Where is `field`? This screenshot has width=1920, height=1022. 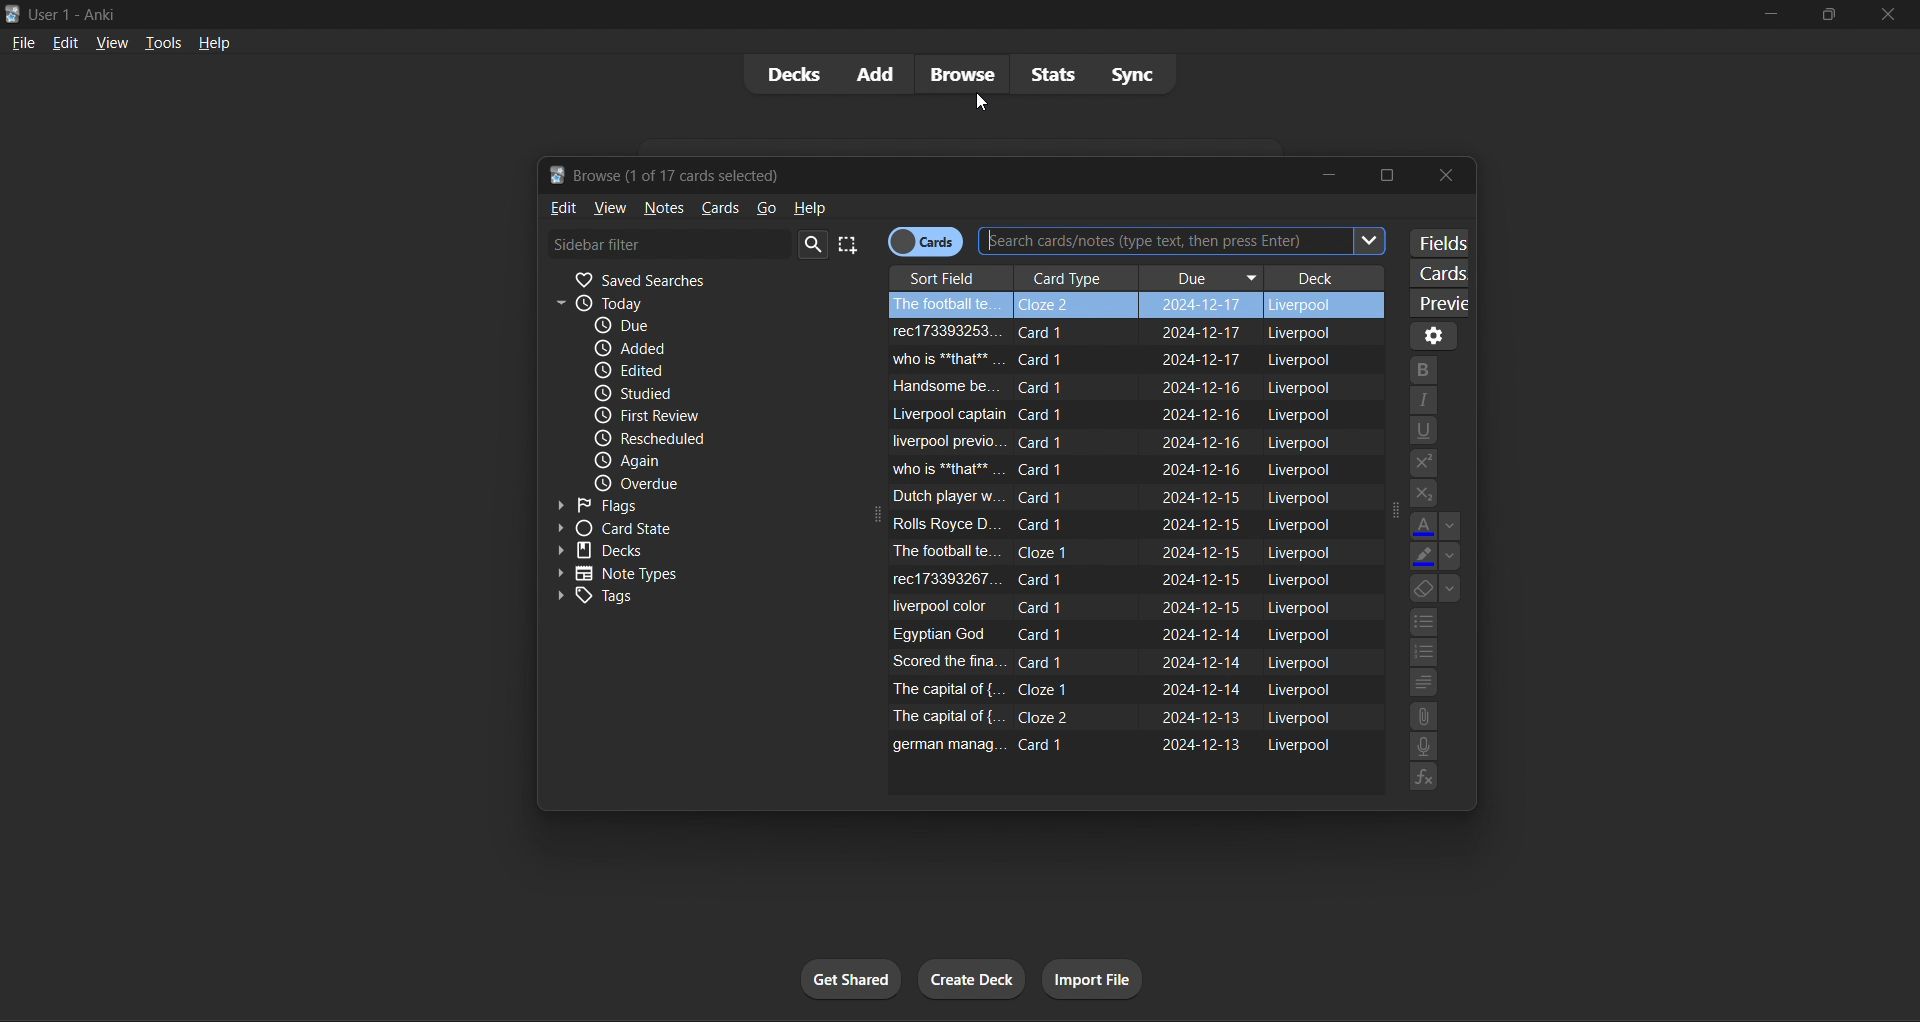
field is located at coordinates (945, 522).